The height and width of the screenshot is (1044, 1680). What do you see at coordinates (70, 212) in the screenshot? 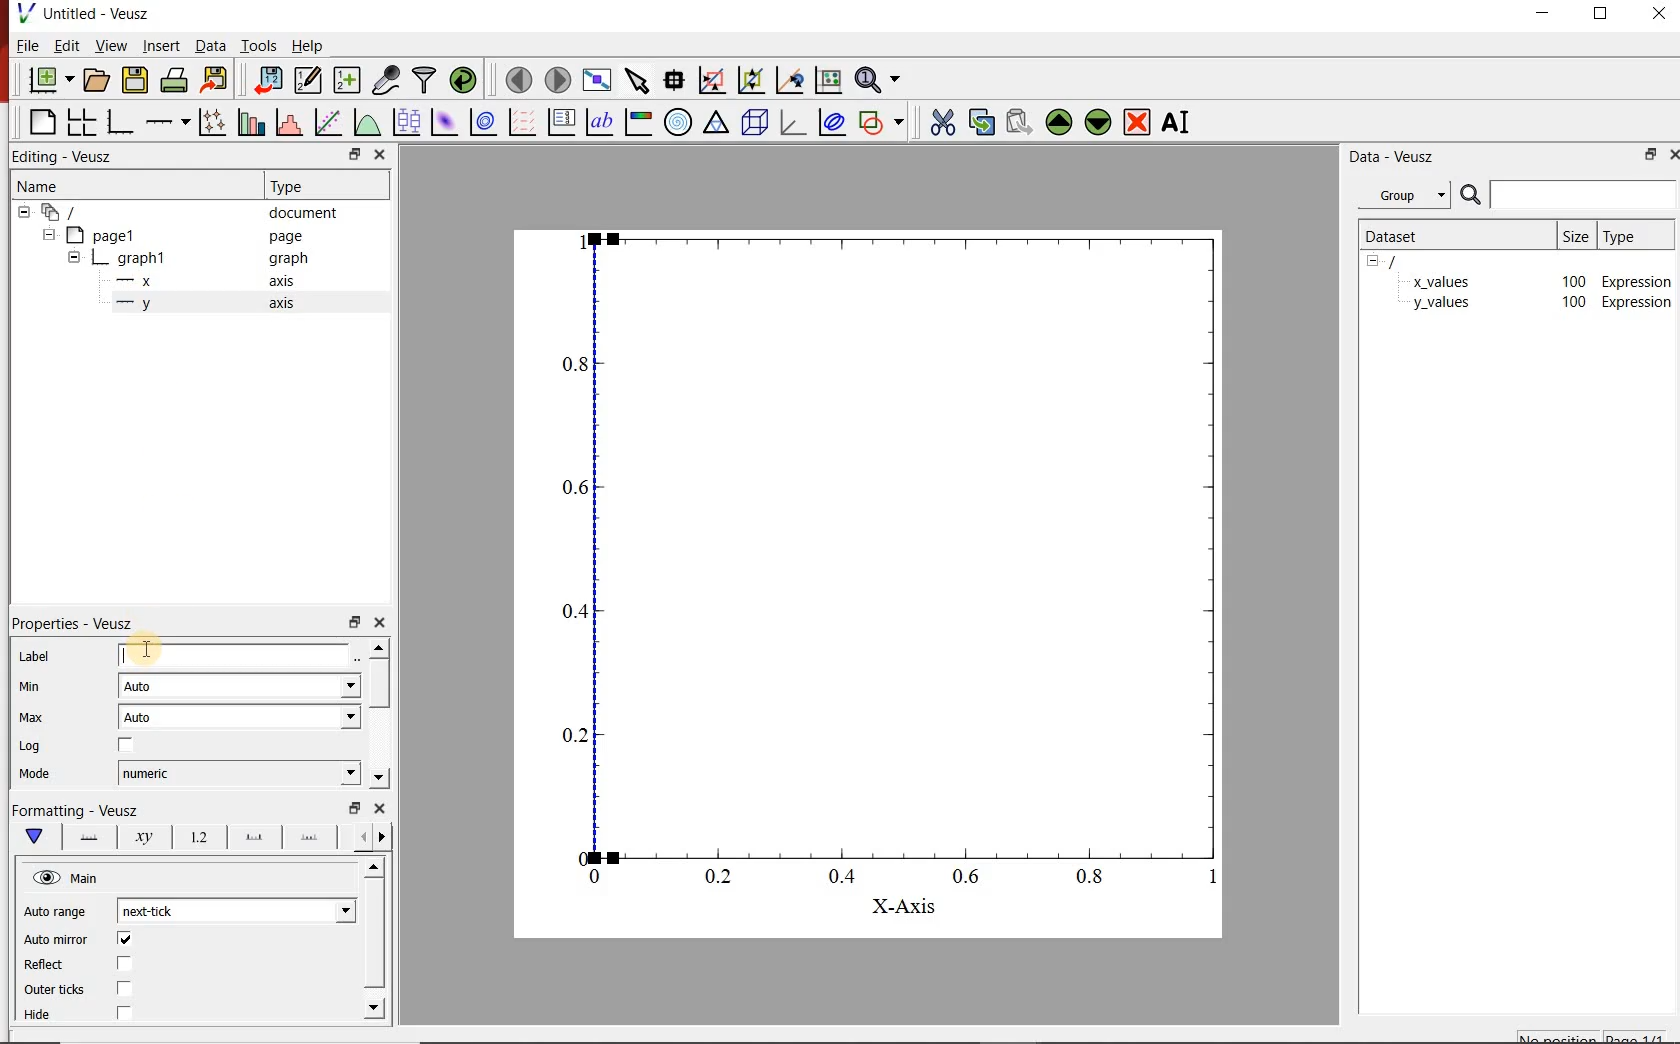
I see `all apegs` at bounding box center [70, 212].